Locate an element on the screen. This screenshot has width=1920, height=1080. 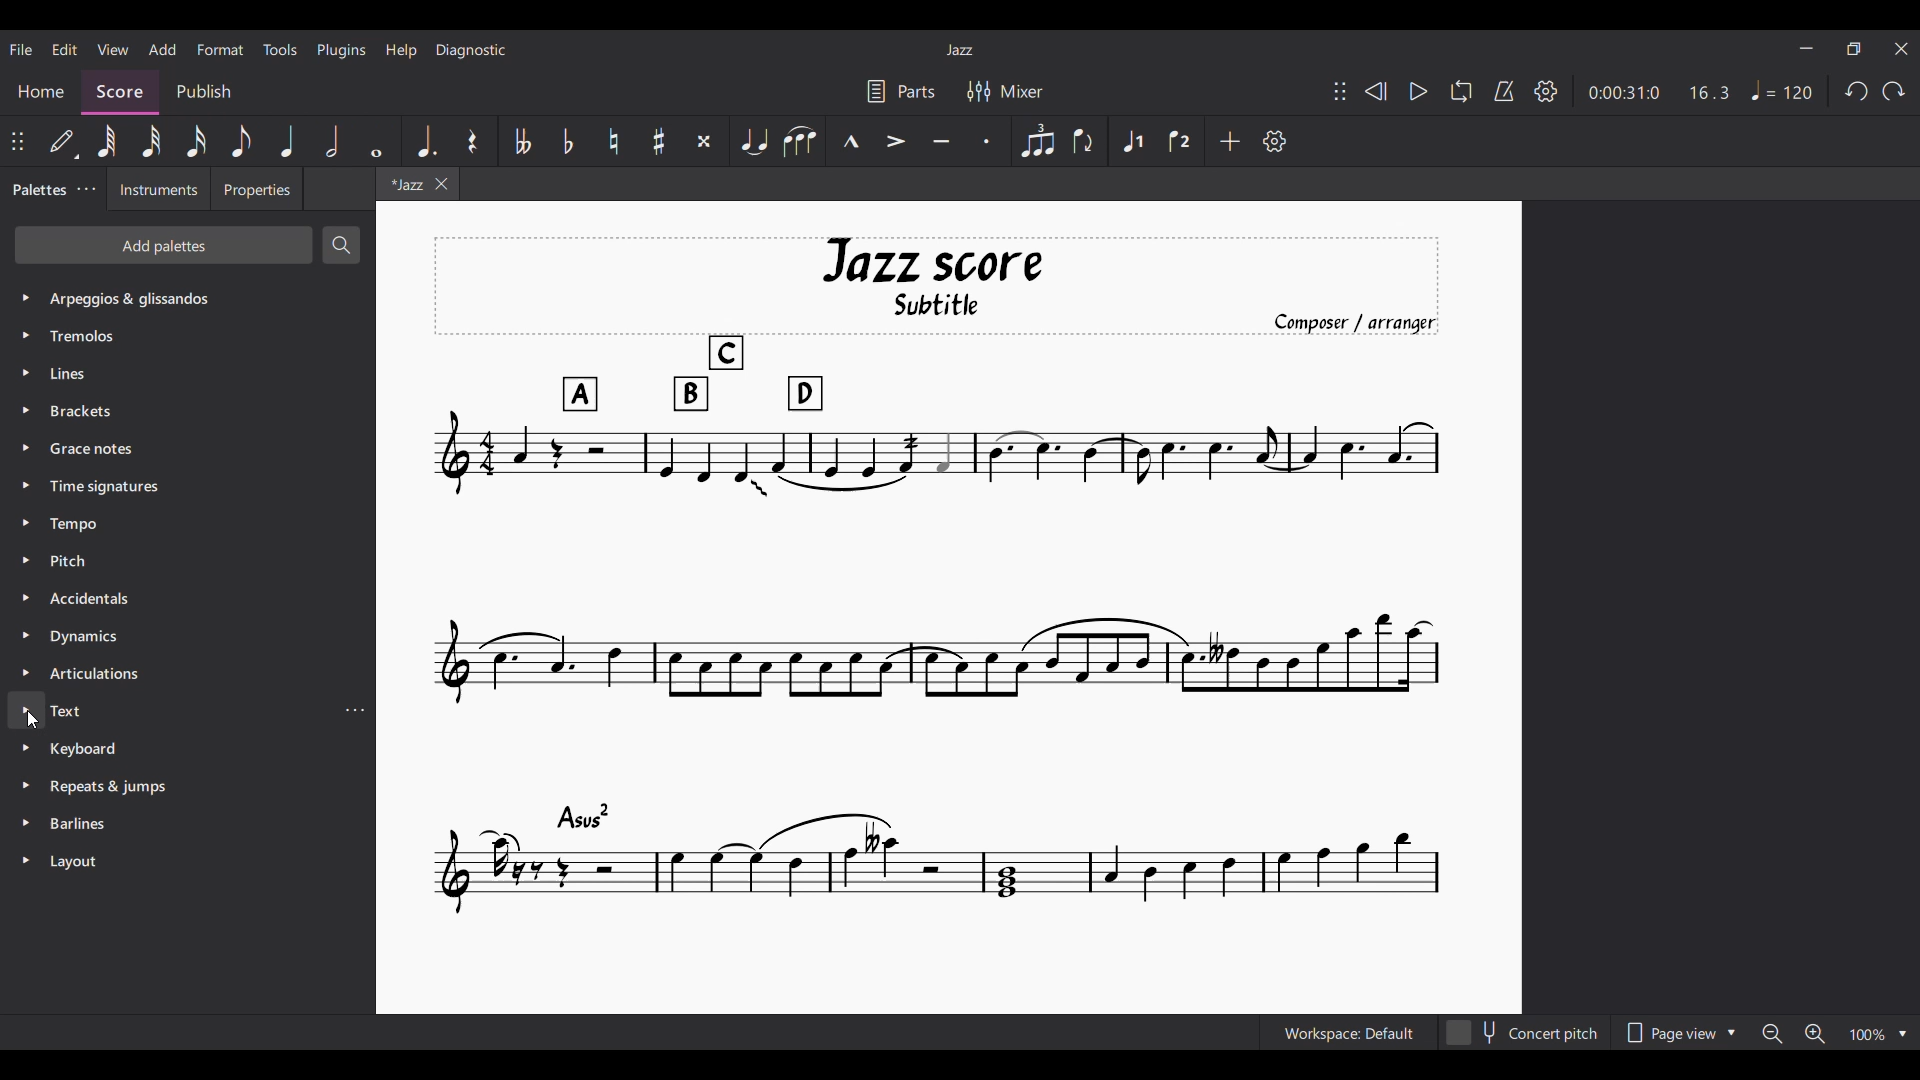
Tenuto is located at coordinates (942, 141).